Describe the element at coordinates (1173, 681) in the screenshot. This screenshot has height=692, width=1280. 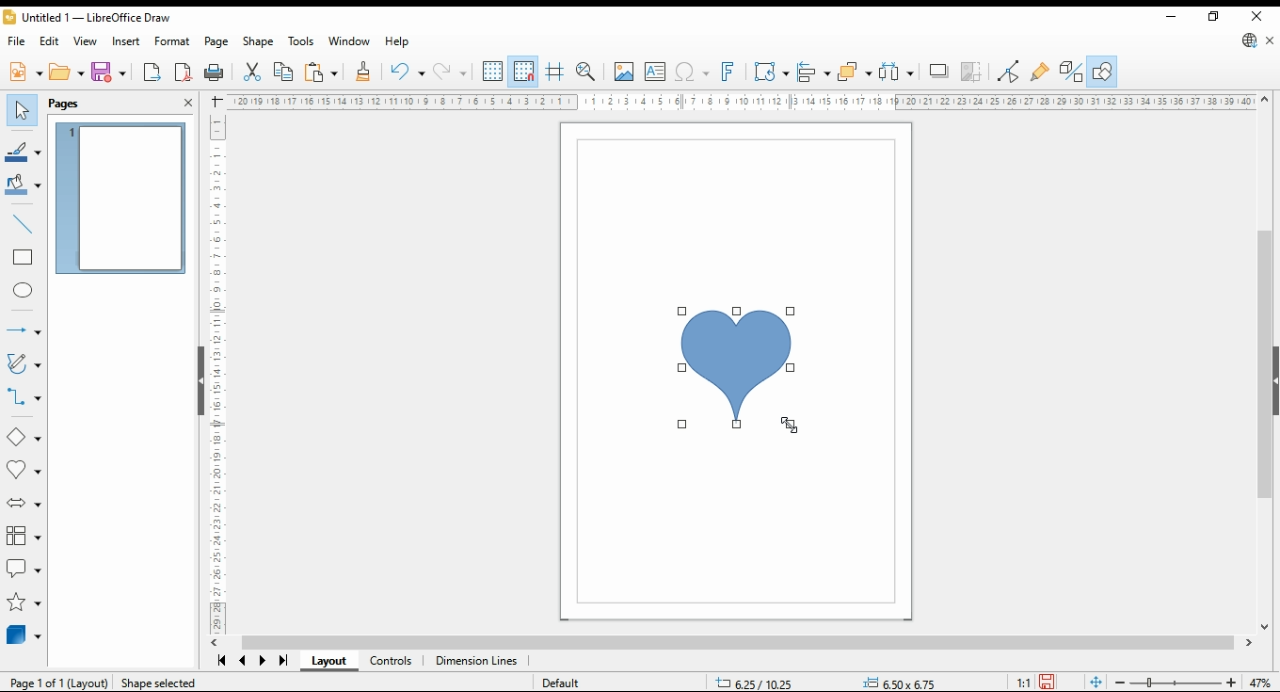
I see `zoom slider` at that location.